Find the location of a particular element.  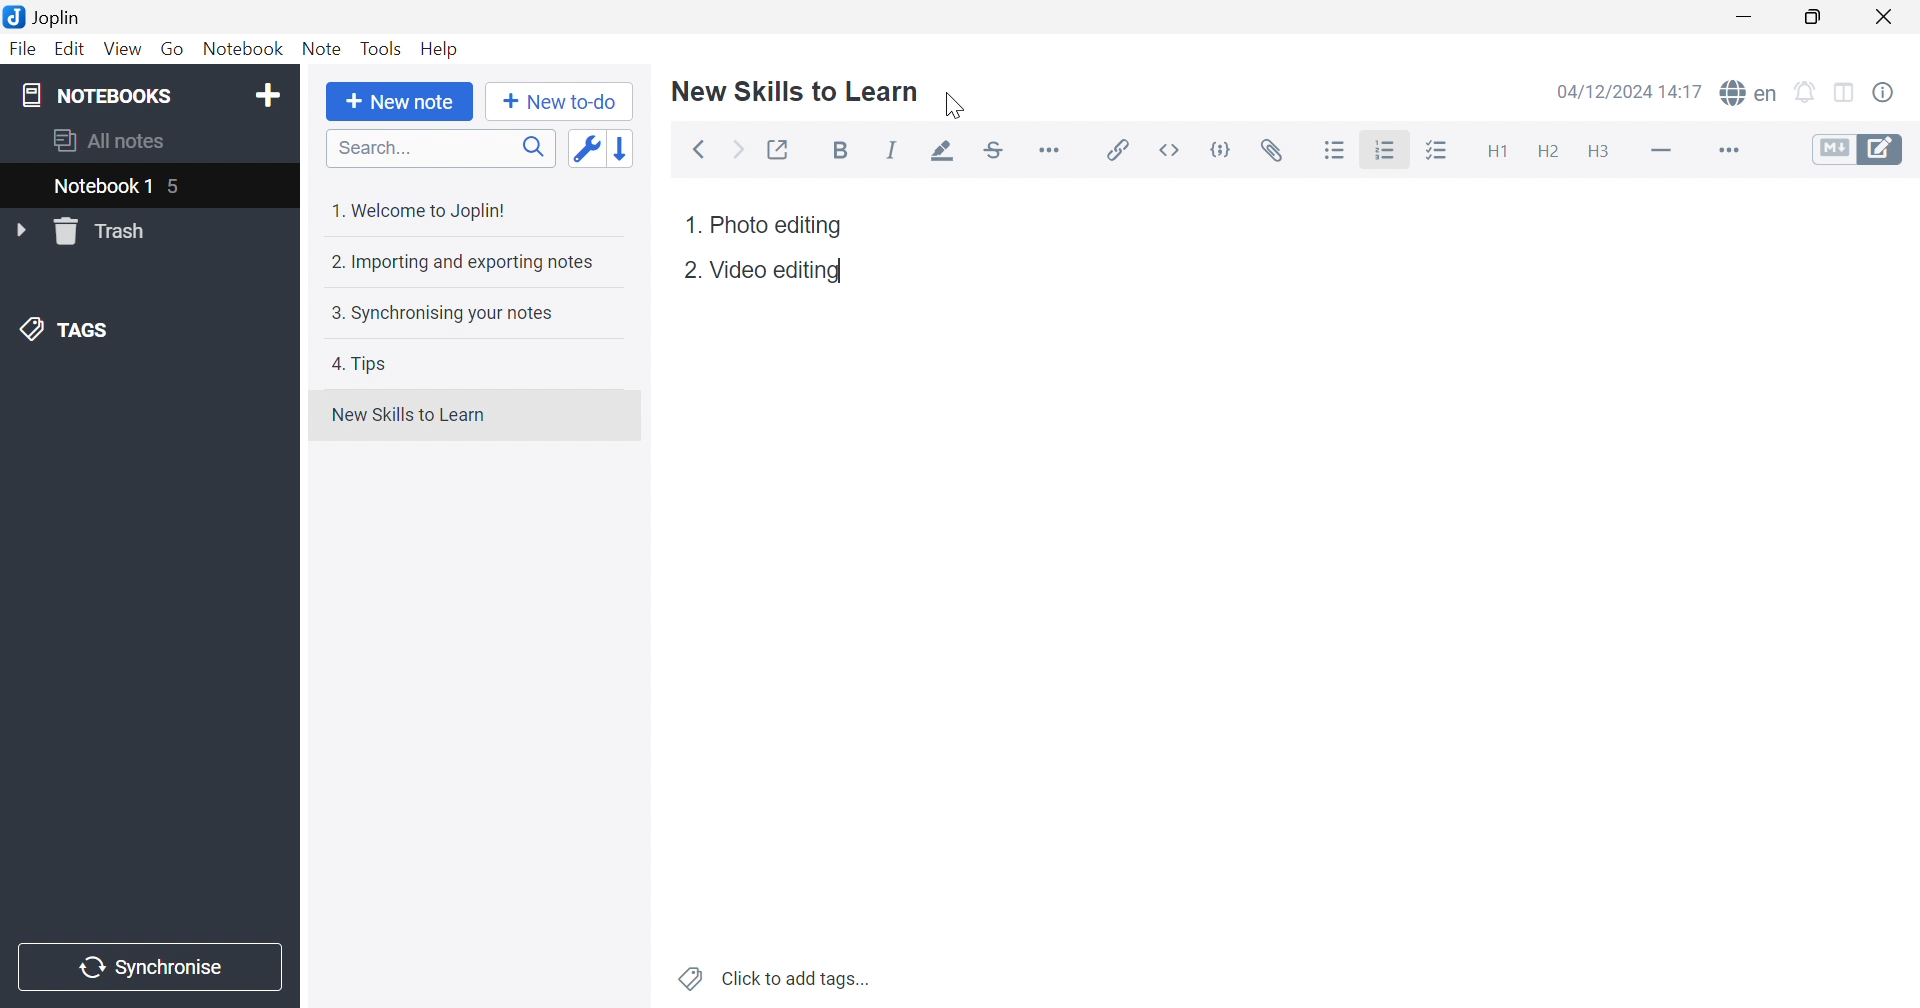

Tools is located at coordinates (381, 48).